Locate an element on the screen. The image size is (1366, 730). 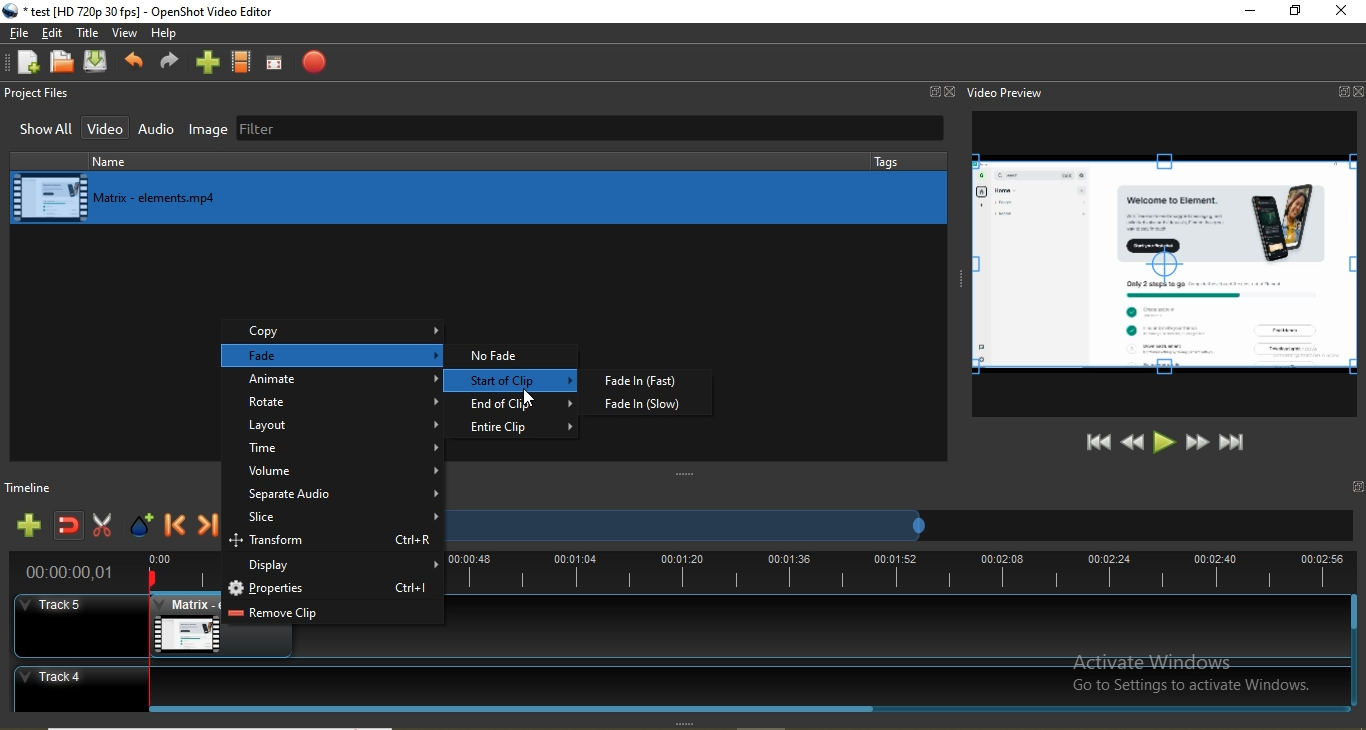
copy is located at coordinates (335, 330).